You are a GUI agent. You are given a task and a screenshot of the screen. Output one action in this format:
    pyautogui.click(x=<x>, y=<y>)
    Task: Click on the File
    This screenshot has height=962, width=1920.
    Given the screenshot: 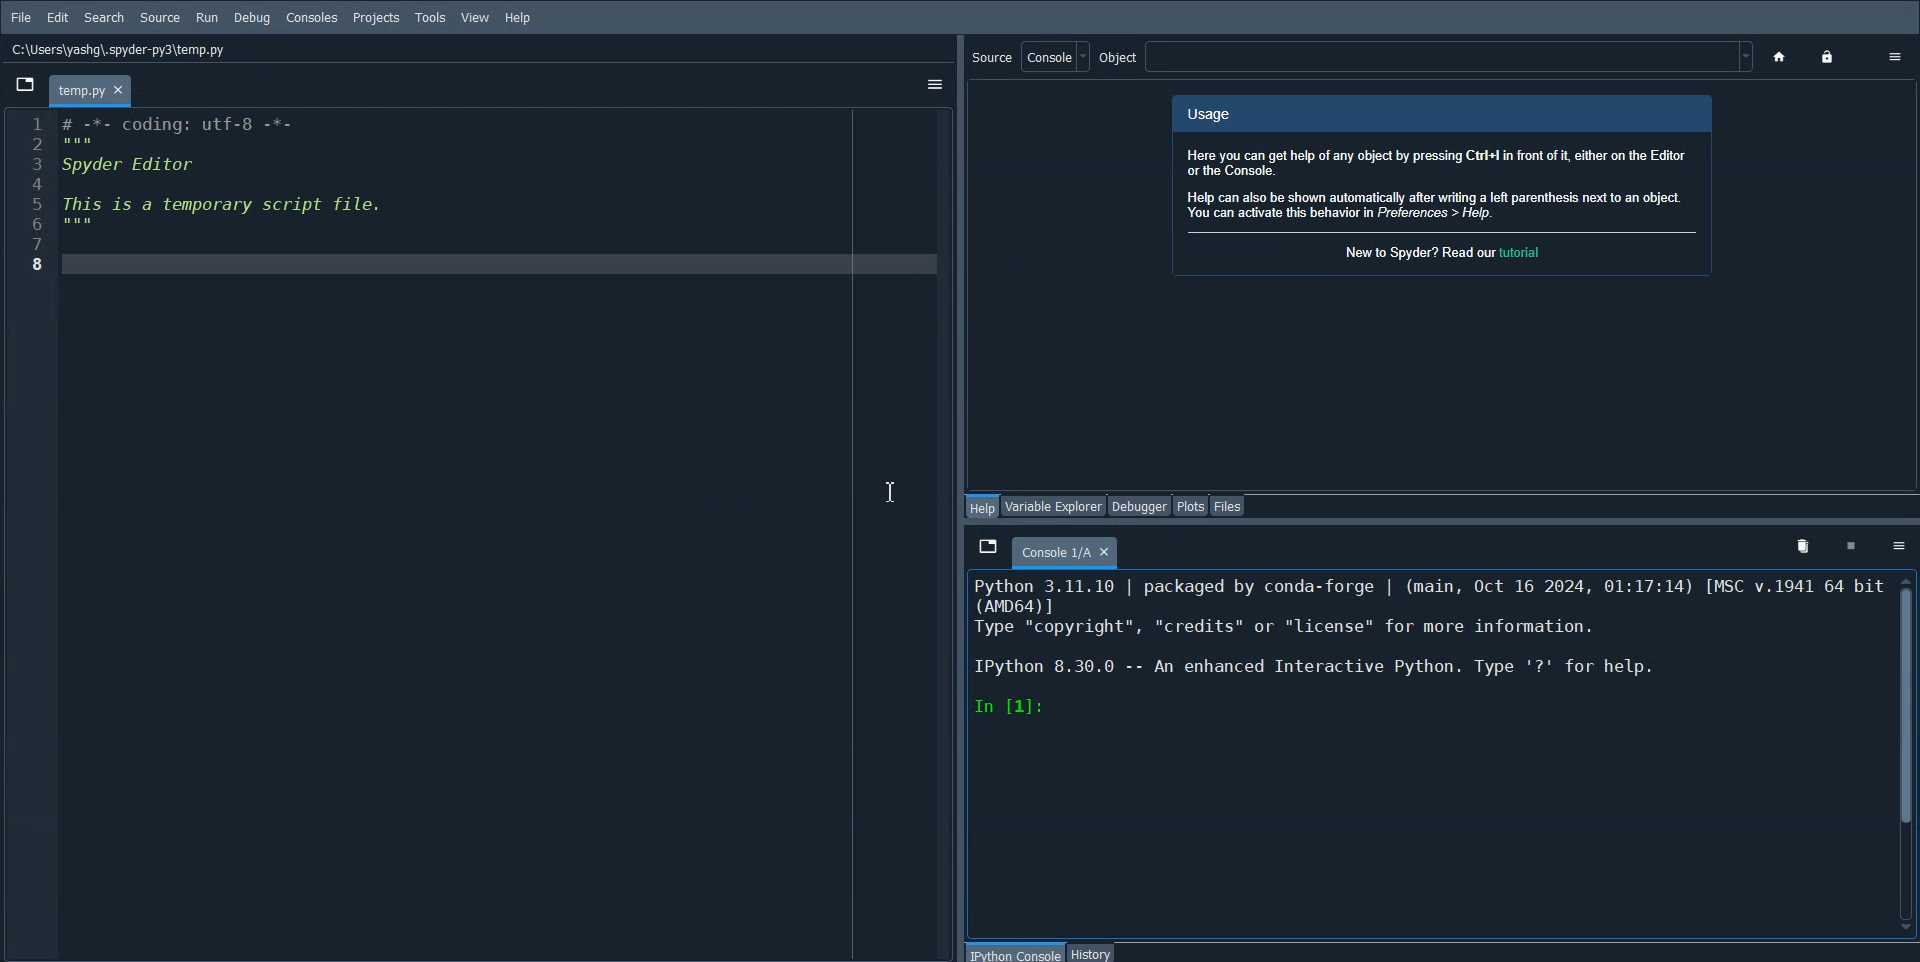 What is the action you would take?
    pyautogui.click(x=20, y=18)
    